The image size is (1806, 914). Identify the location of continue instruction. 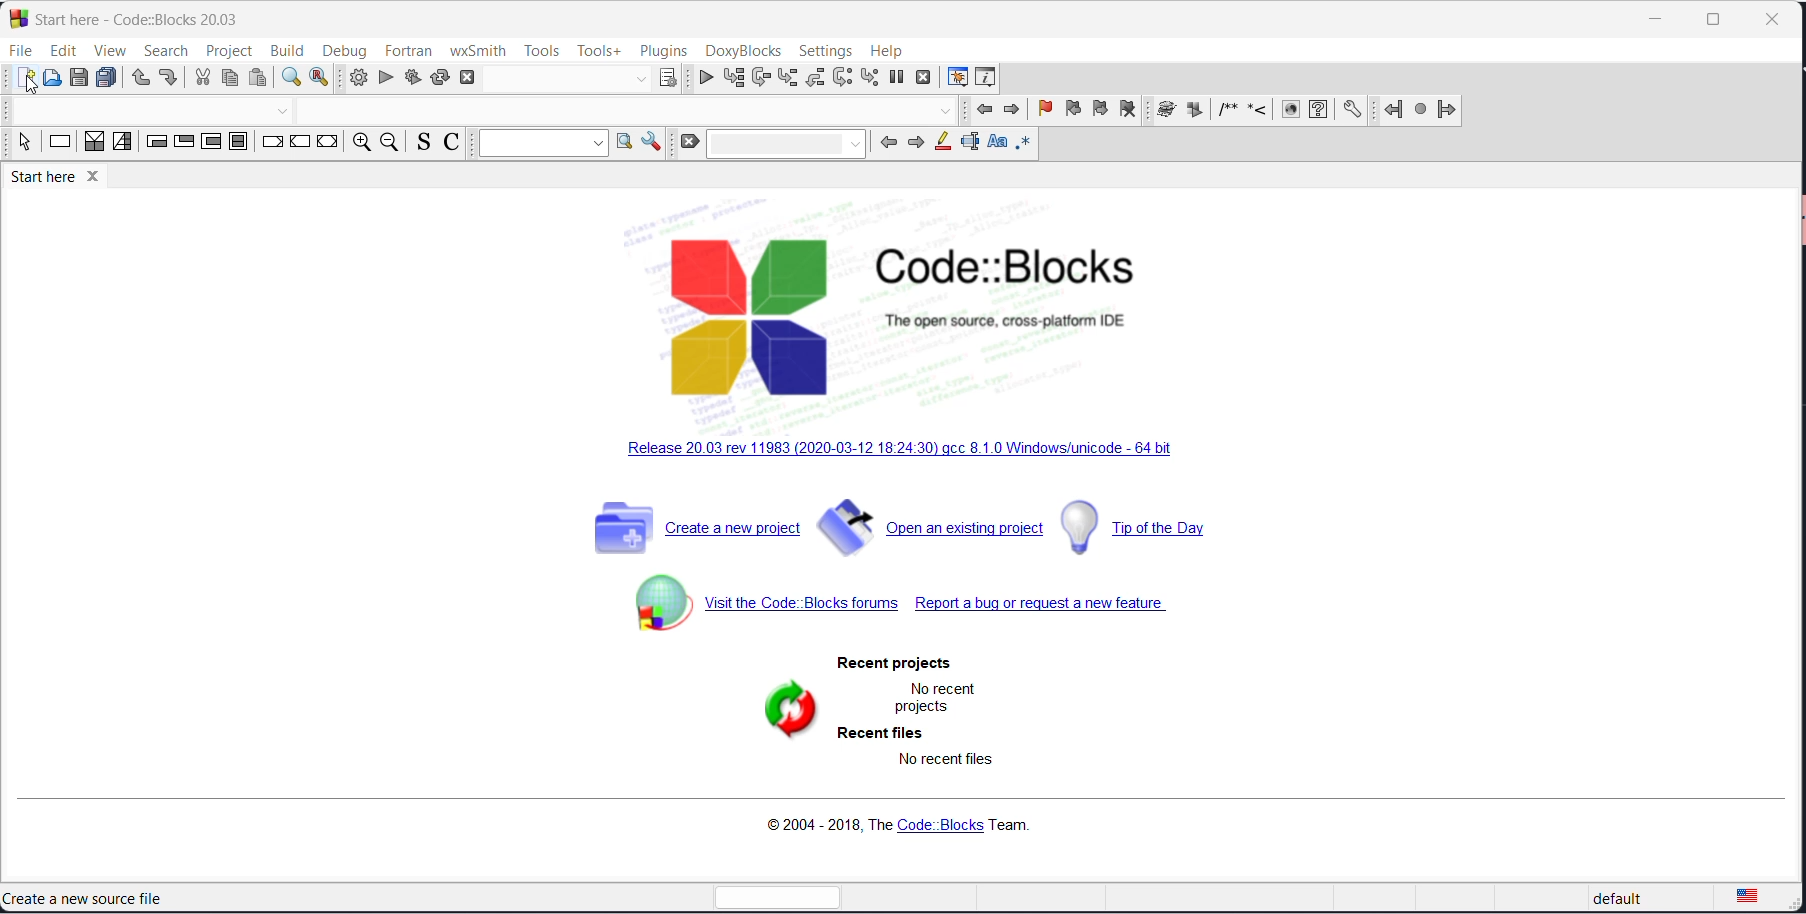
(300, 144).